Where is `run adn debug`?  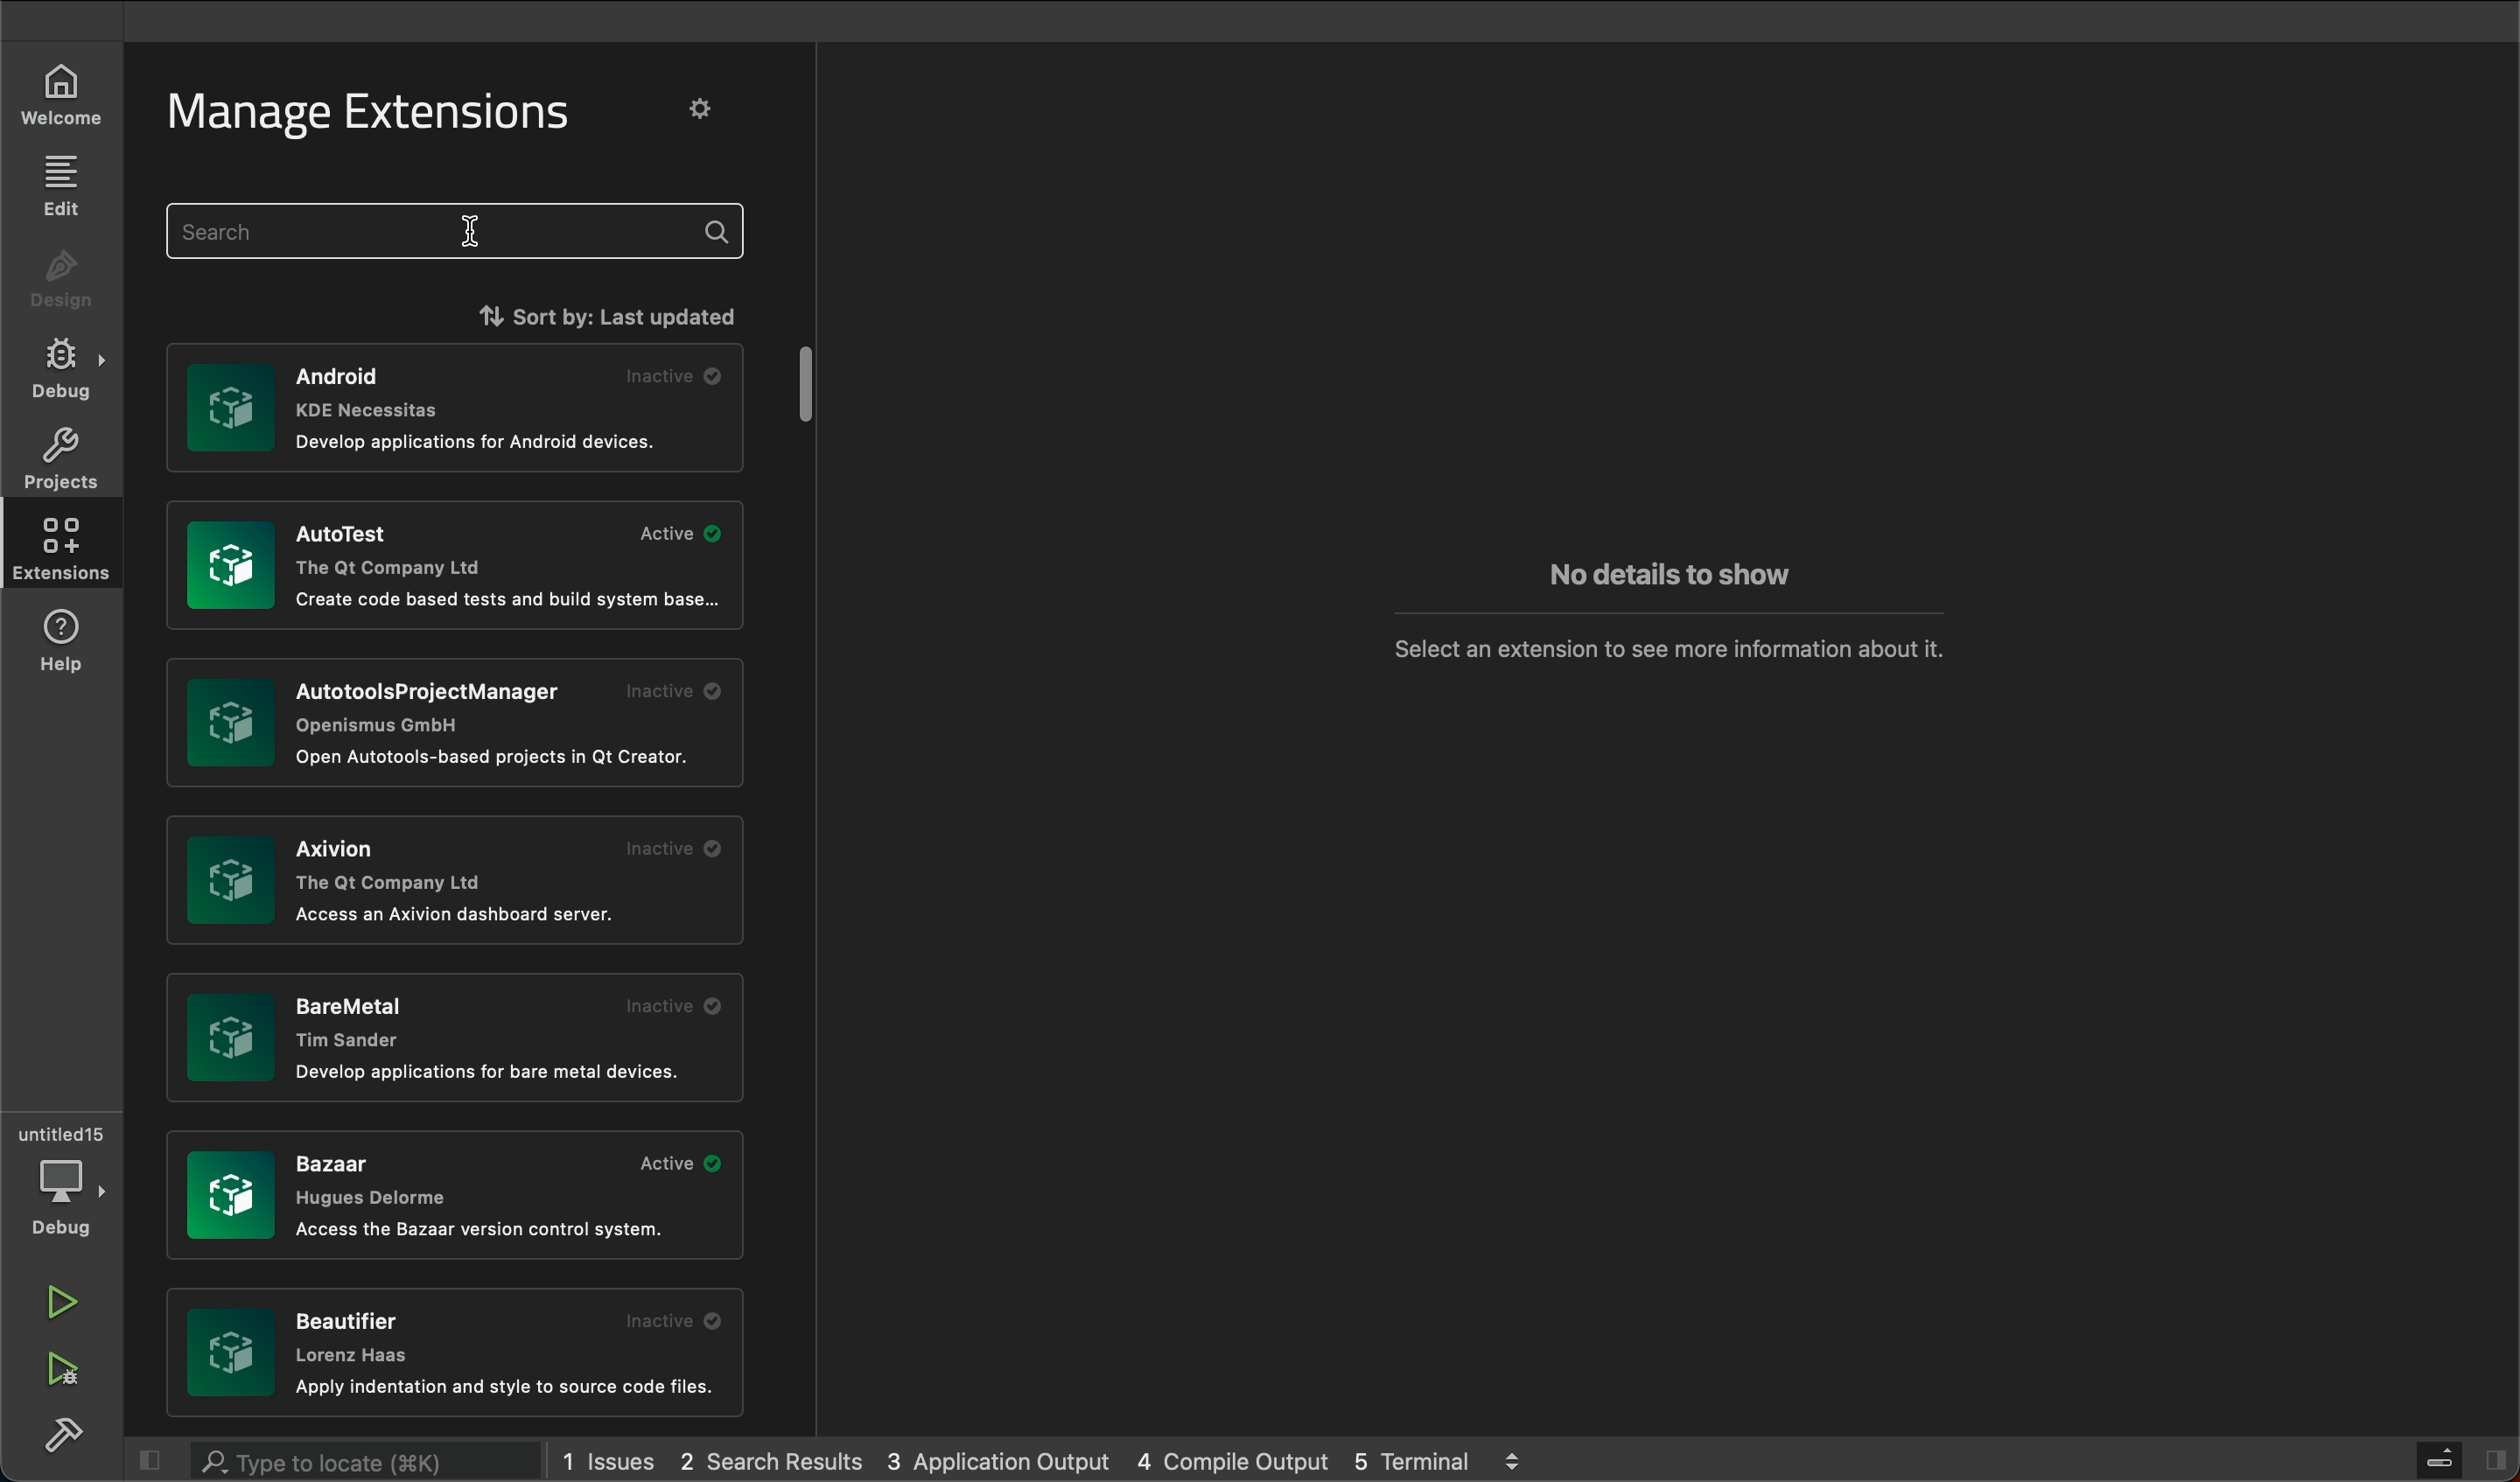
run adn debug is located at coordinates (60, 1370).